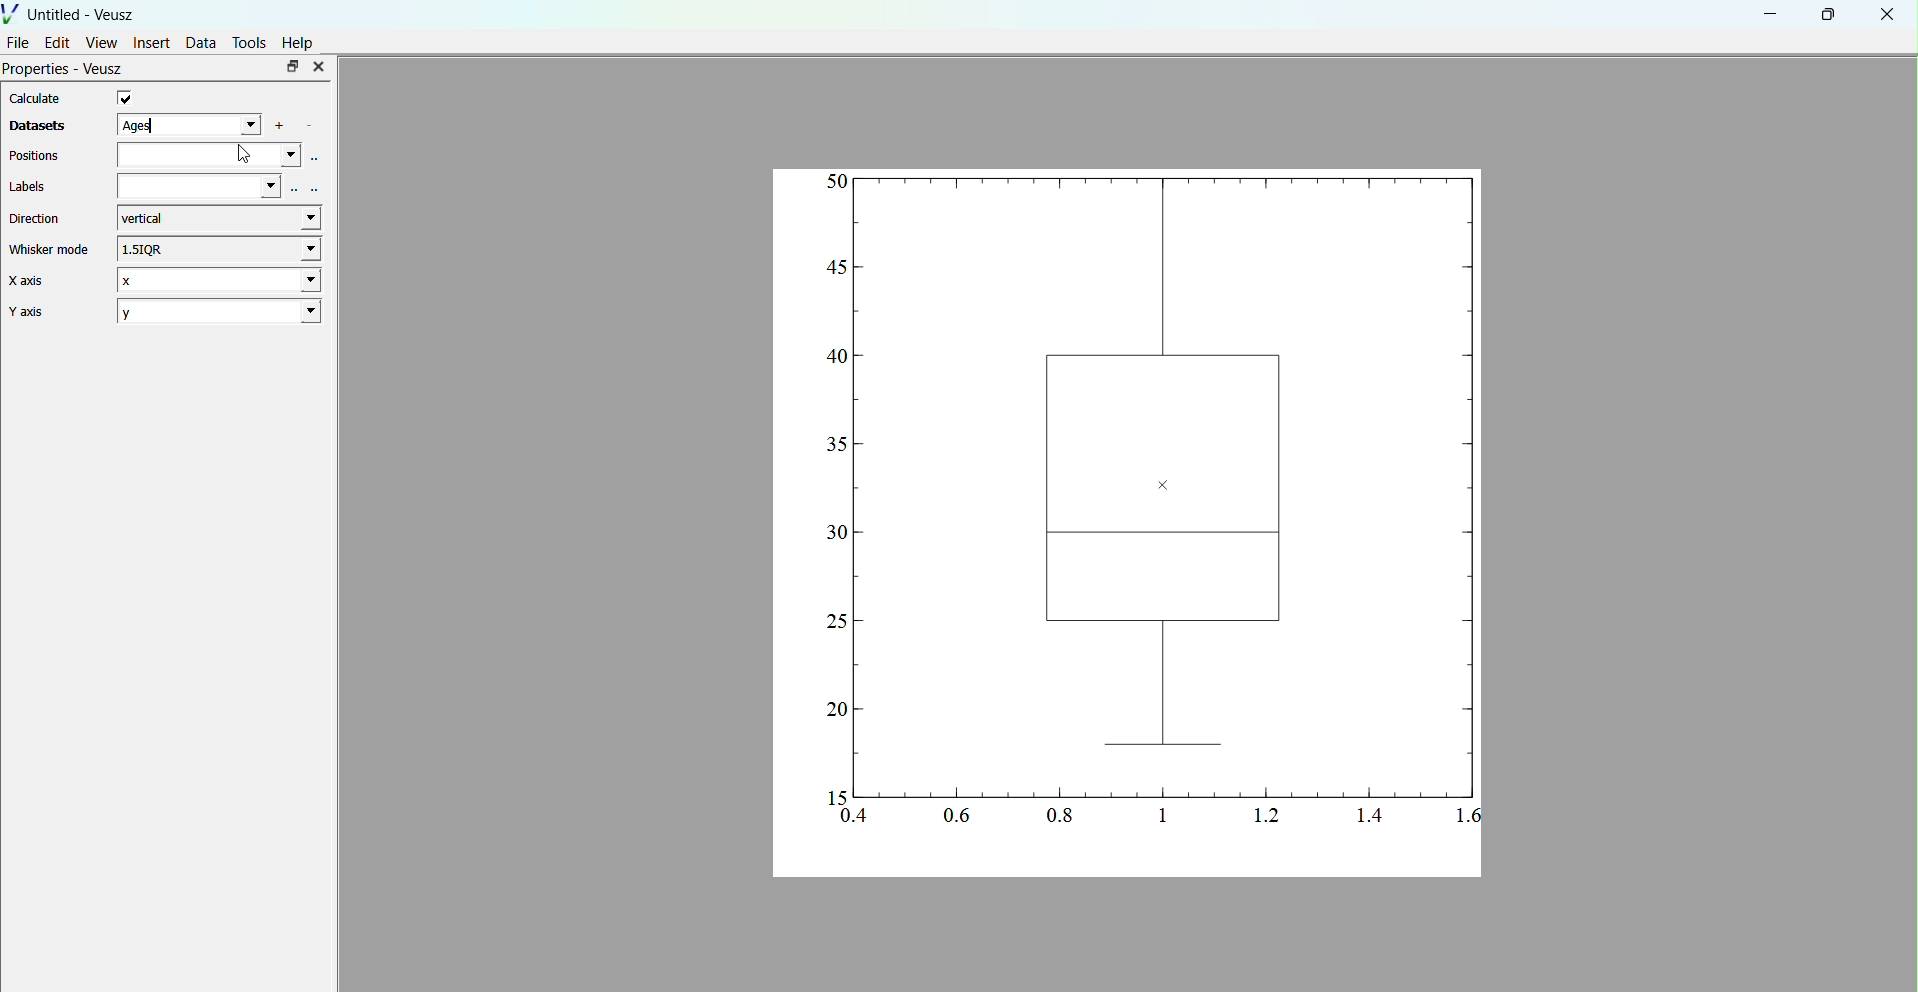  Describe the element at coordinates (152, 42) in the screenshot. I see `Insert` at that location.